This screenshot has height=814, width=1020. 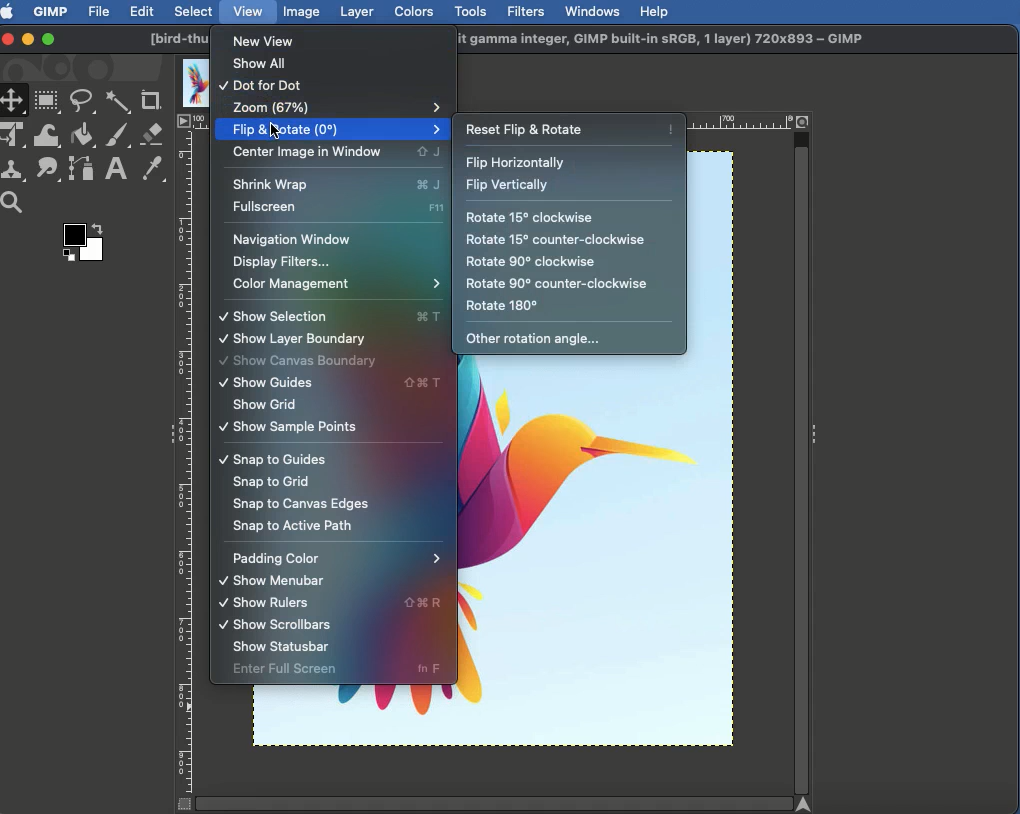 I want to click on Snap to canvas edges, so click(x=299, y=505).